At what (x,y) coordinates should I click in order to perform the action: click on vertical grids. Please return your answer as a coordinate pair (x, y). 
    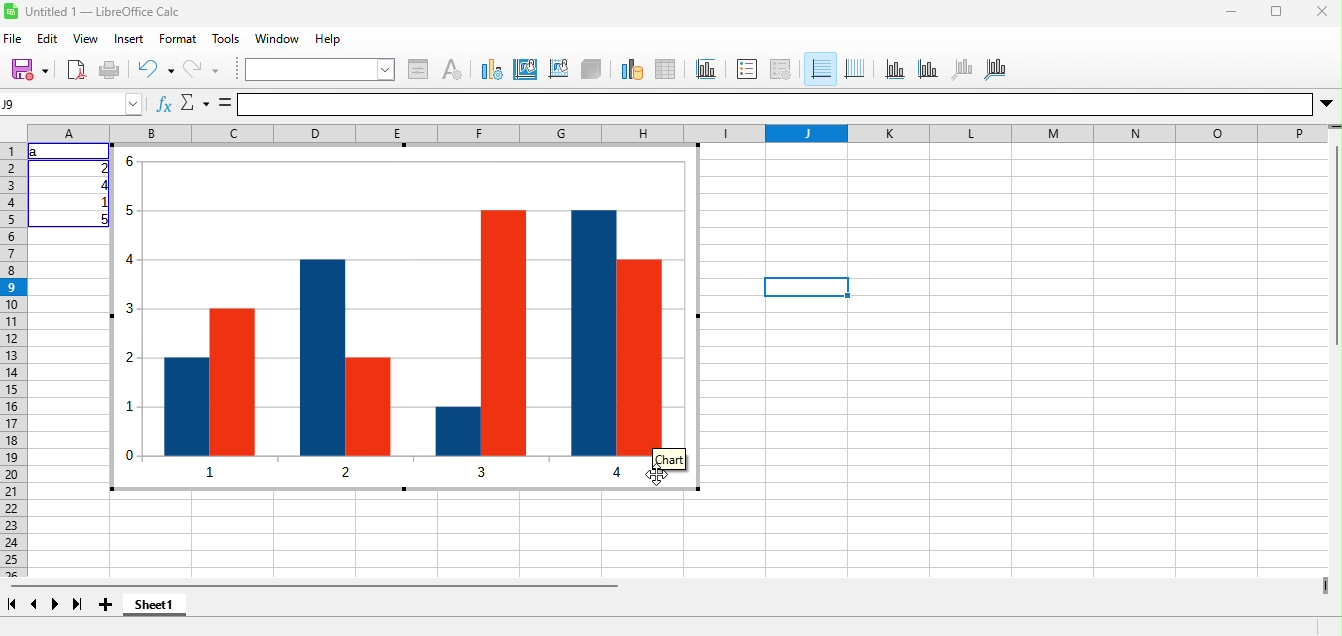
    Looking at the image, I should click on (855, 70).